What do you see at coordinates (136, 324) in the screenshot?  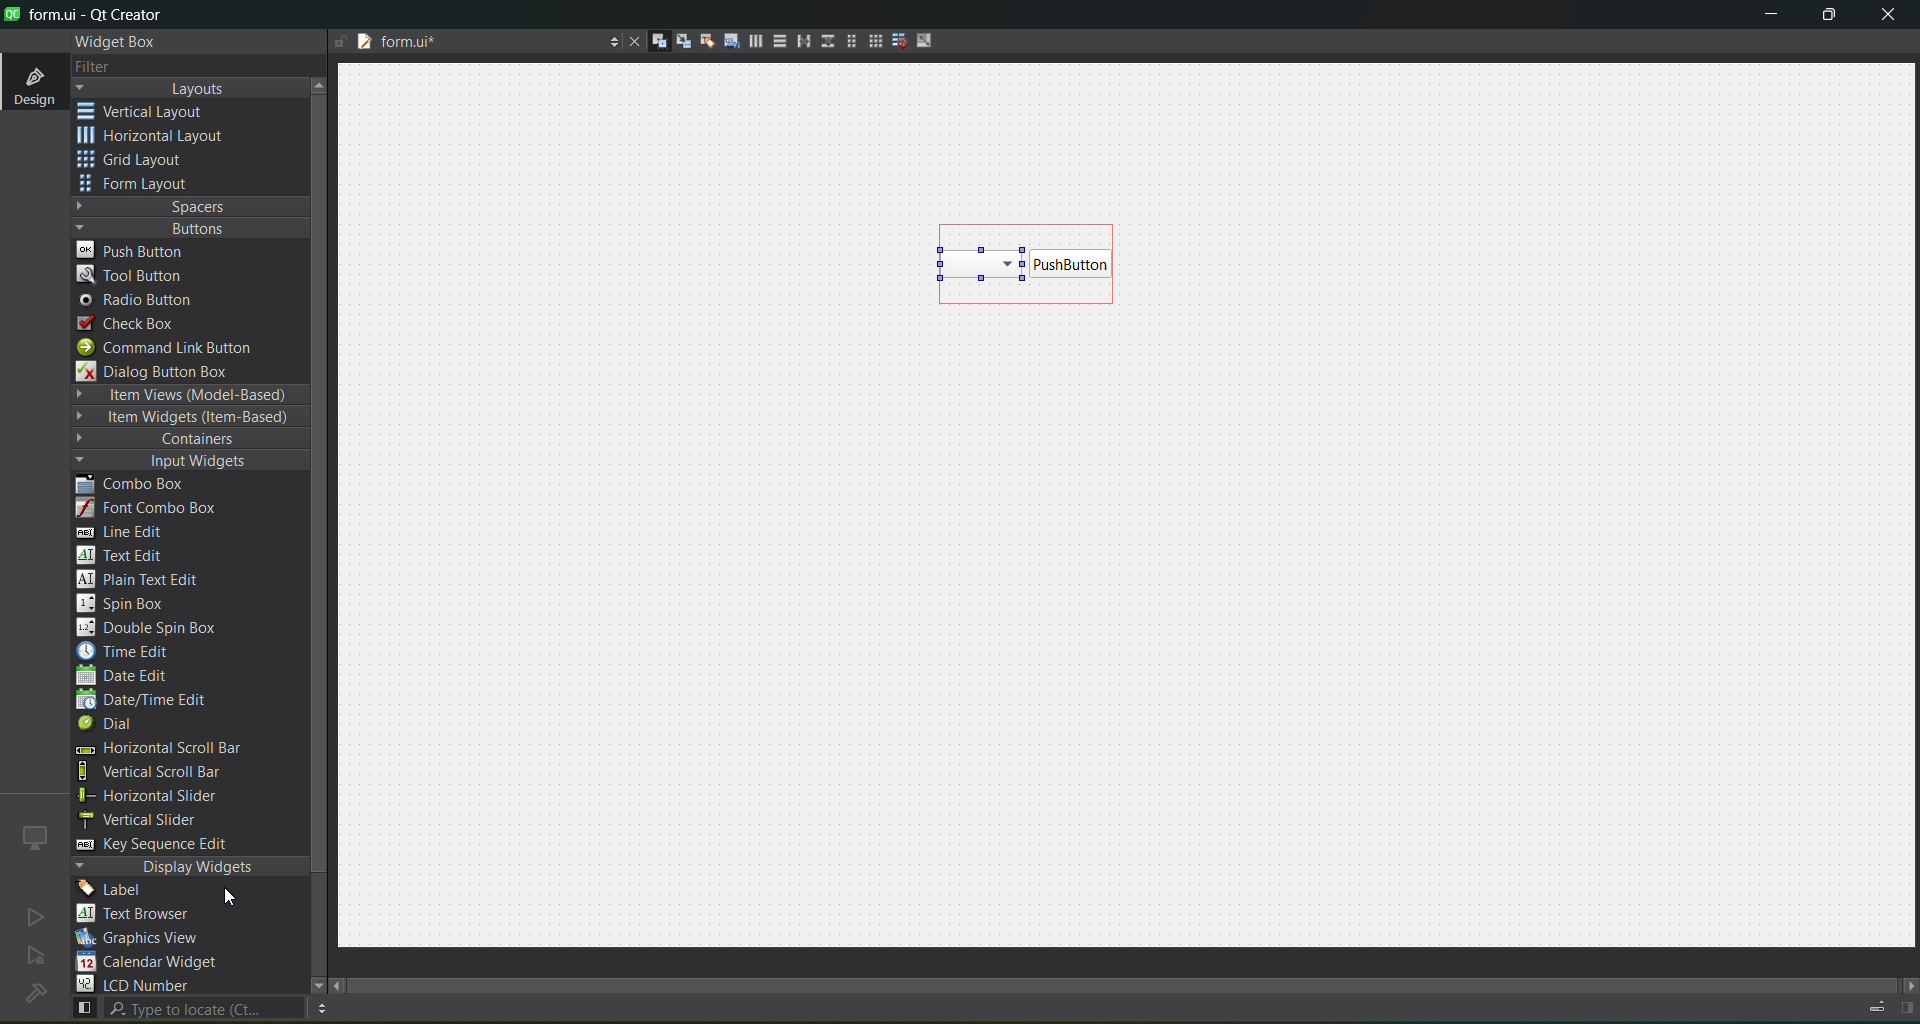 I see `check box` at bounding box center [136, 324].